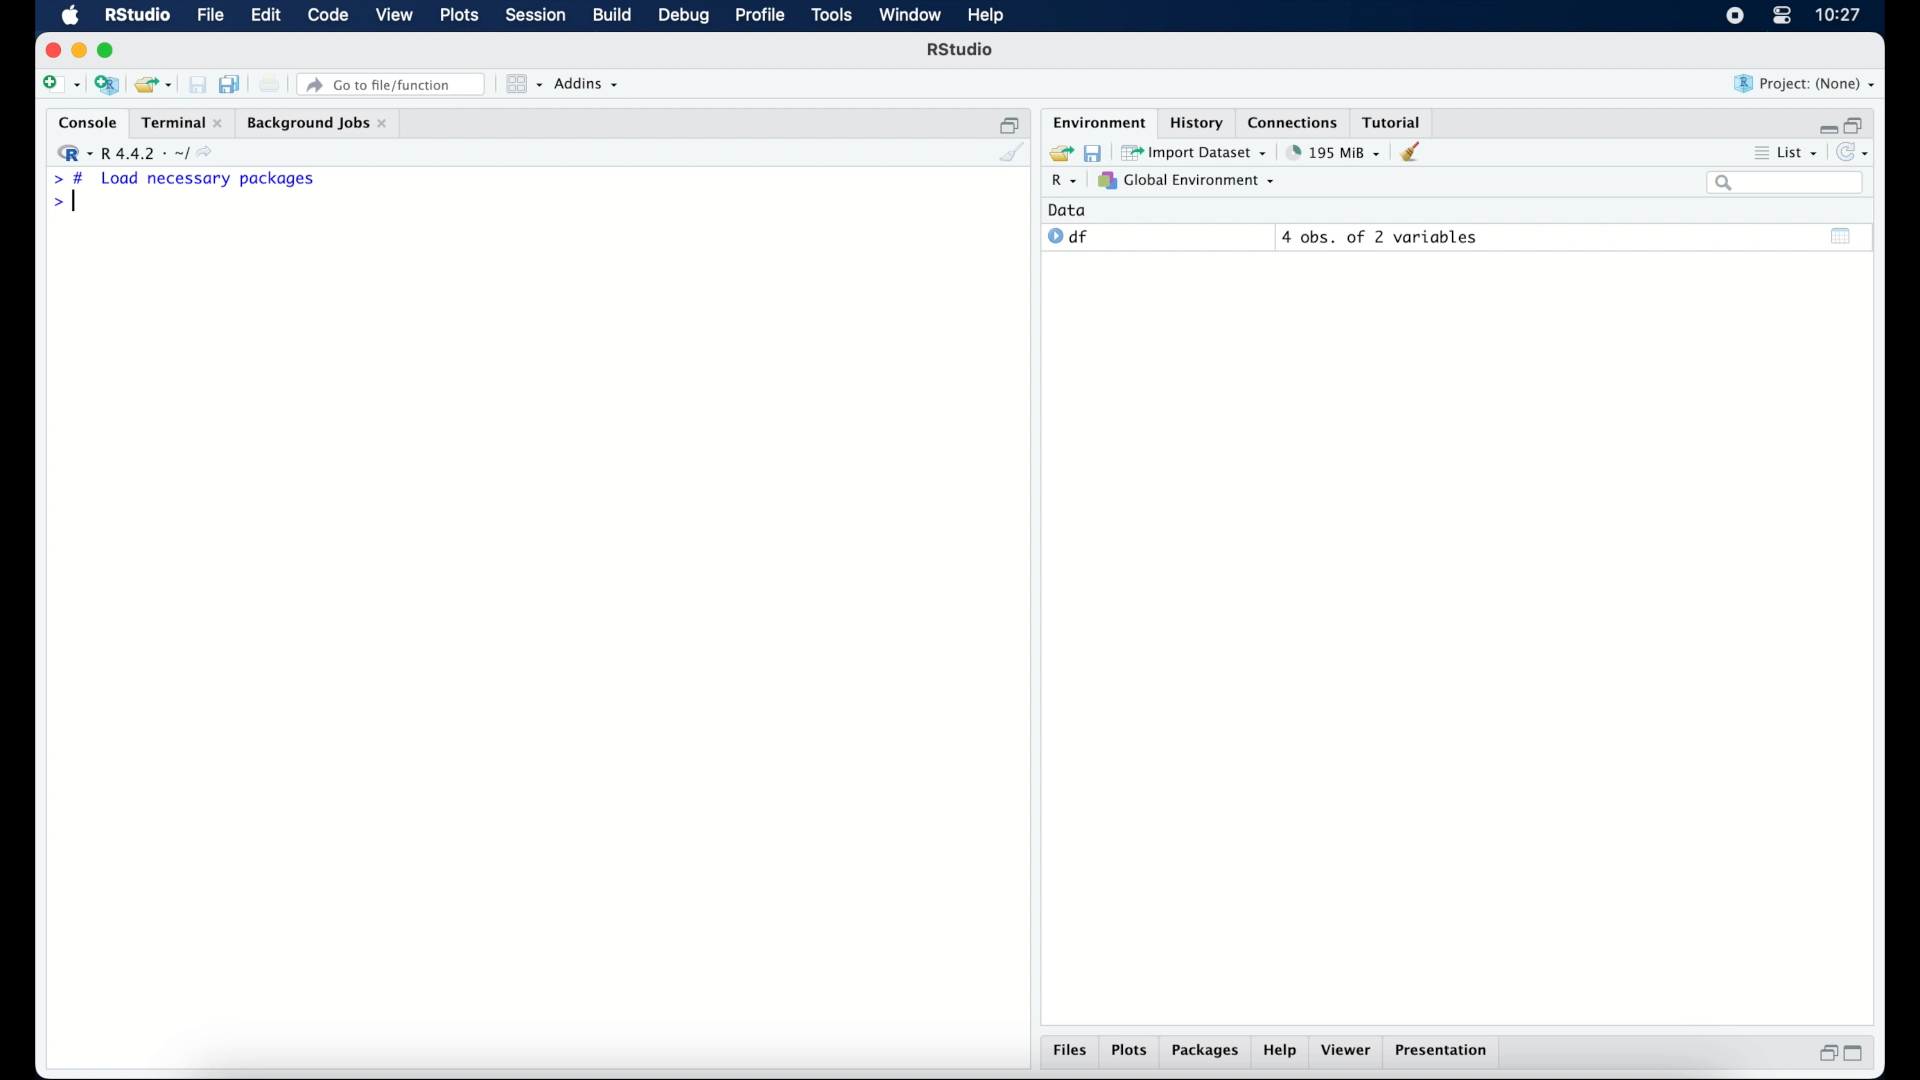 This screenshot has height=1080, width=1920. I want to click on edit, so click(264, 16).